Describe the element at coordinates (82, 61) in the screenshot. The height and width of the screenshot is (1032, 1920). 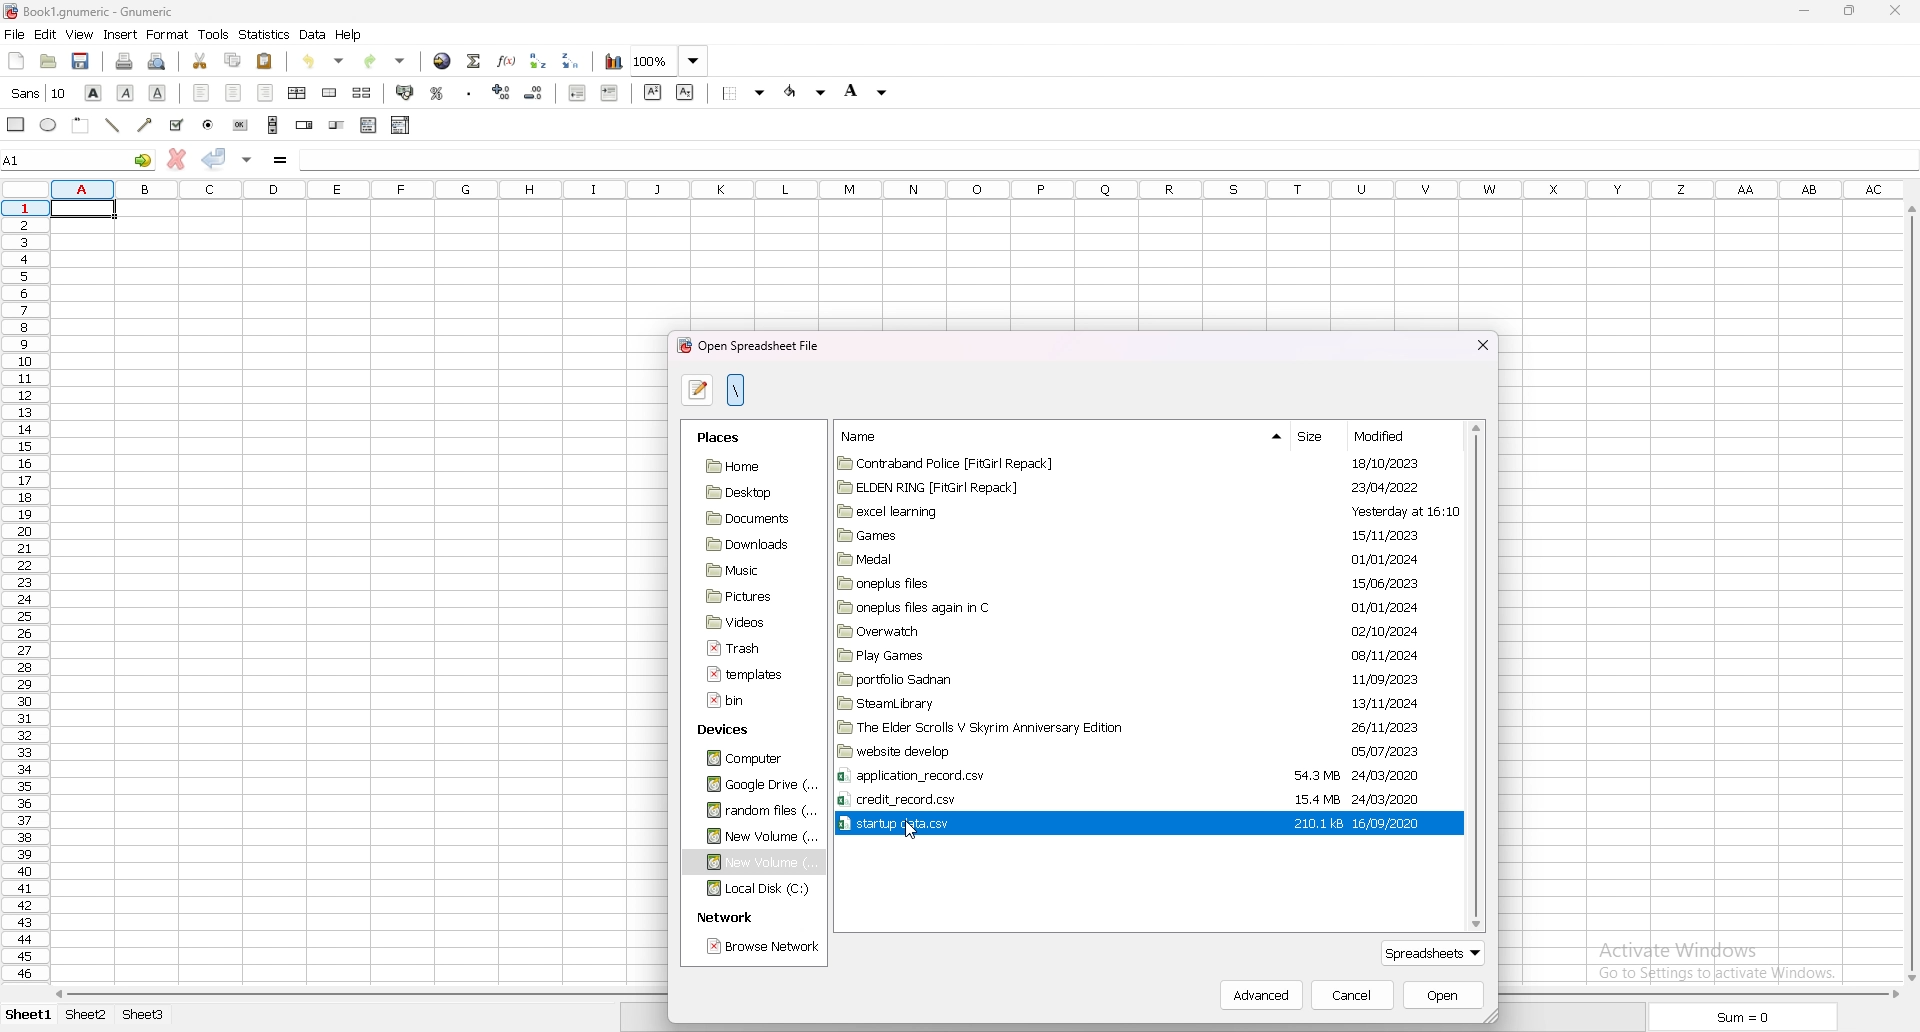
I see `save` at that location.